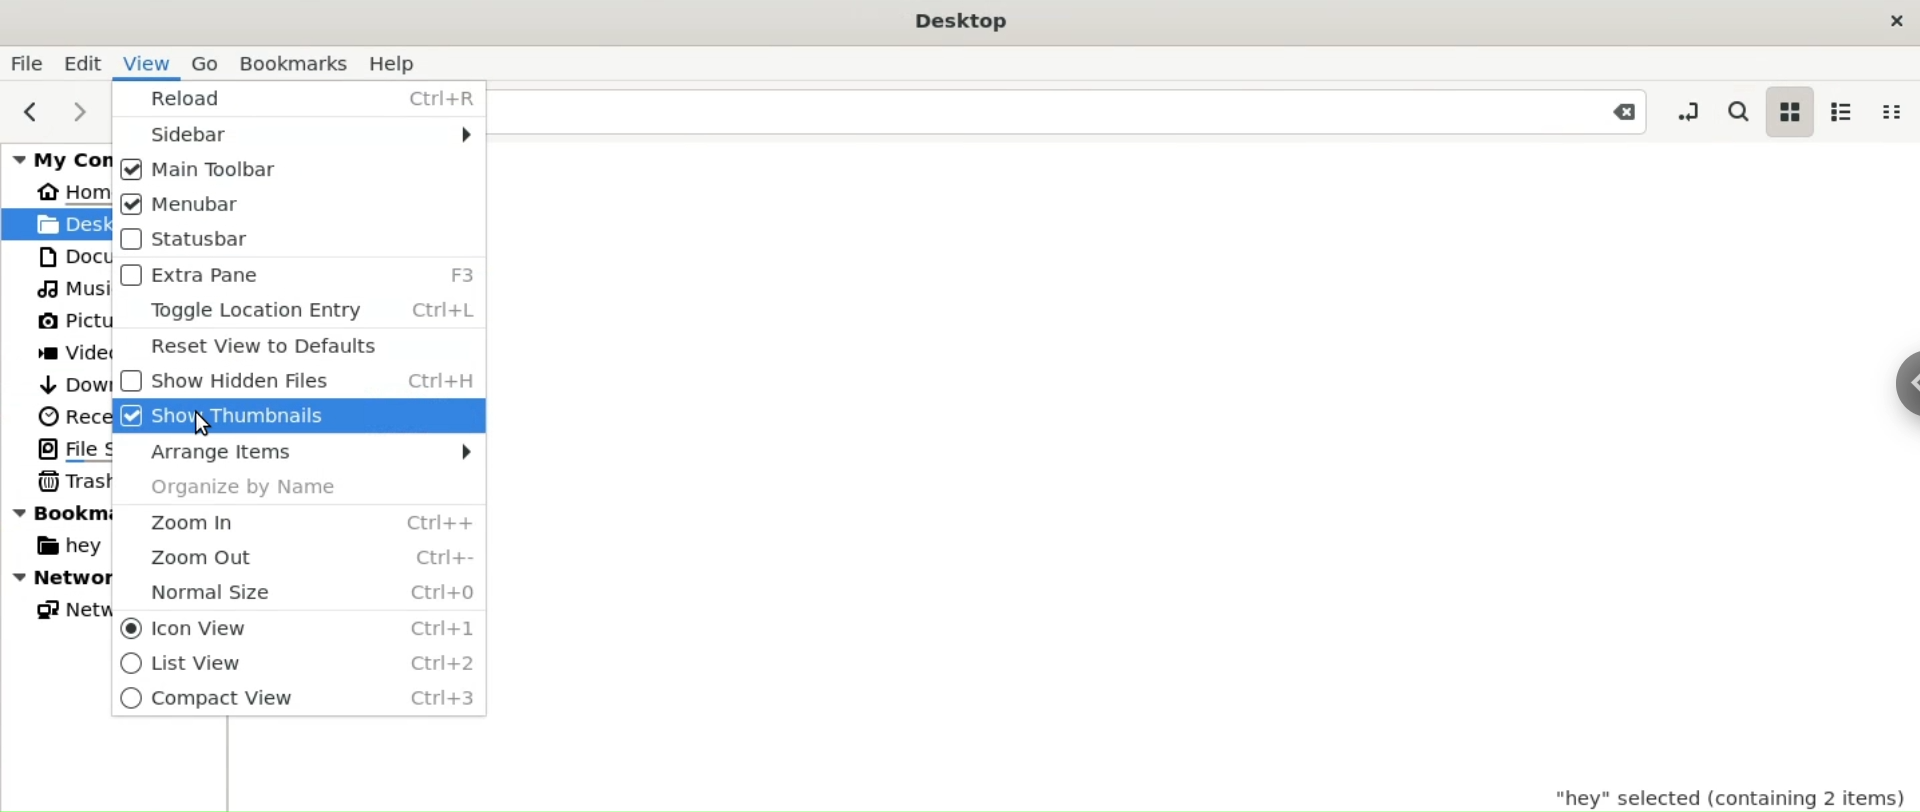 The image size is (1920, 812). I want to click on compact view, so click(1897, 110).